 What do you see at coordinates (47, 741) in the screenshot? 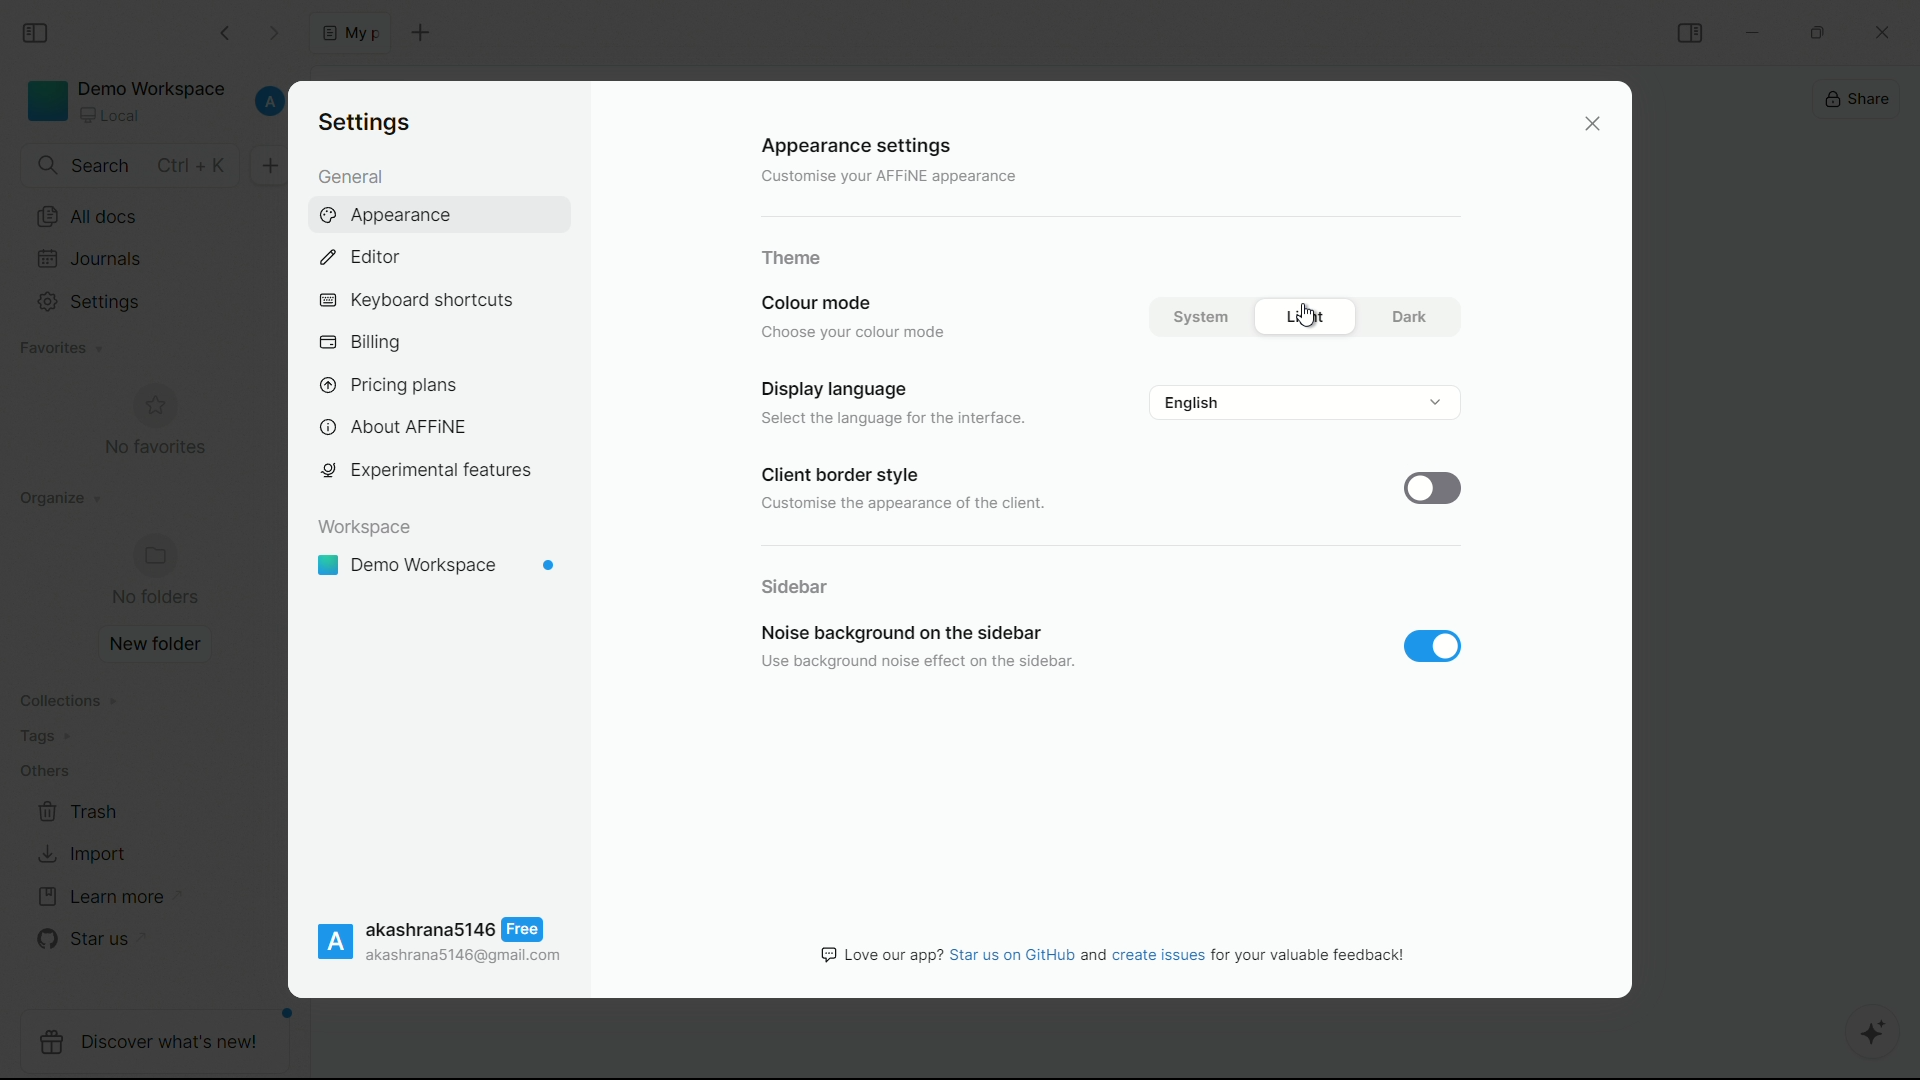
I see `tags` at bounding box center [47, 741].